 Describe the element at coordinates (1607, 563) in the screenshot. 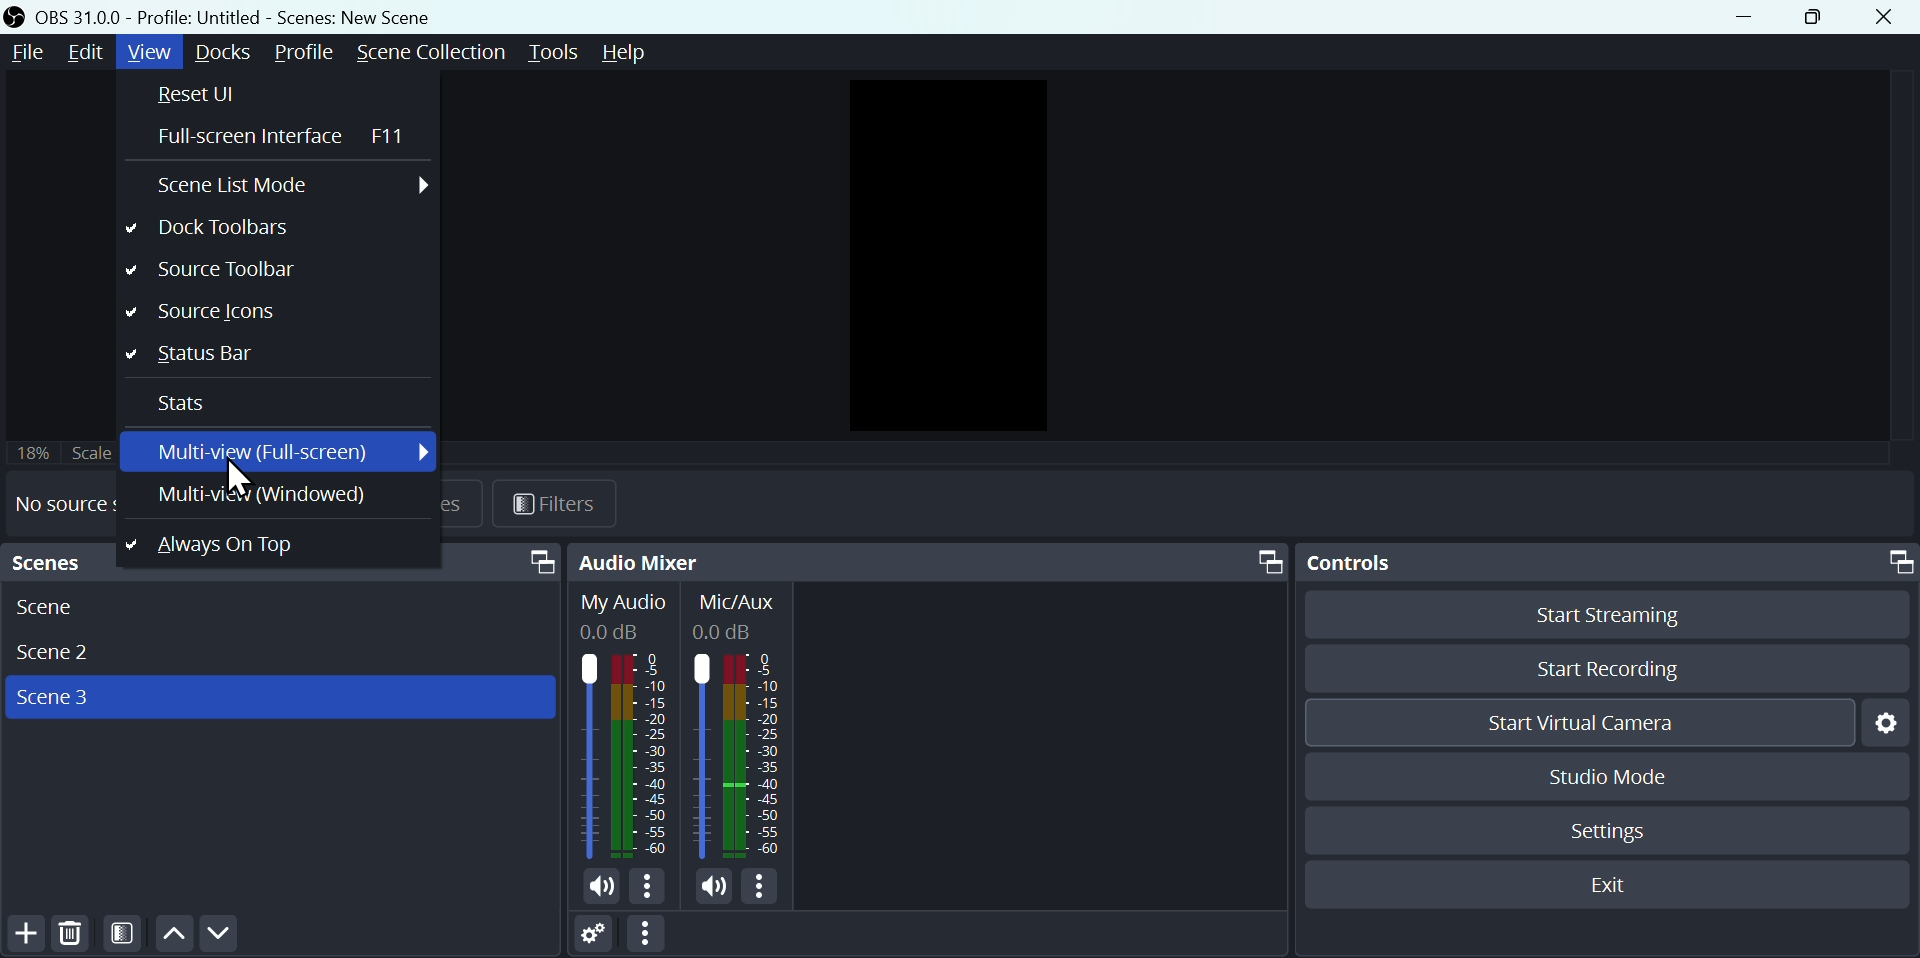

I see `Controls` at that location.